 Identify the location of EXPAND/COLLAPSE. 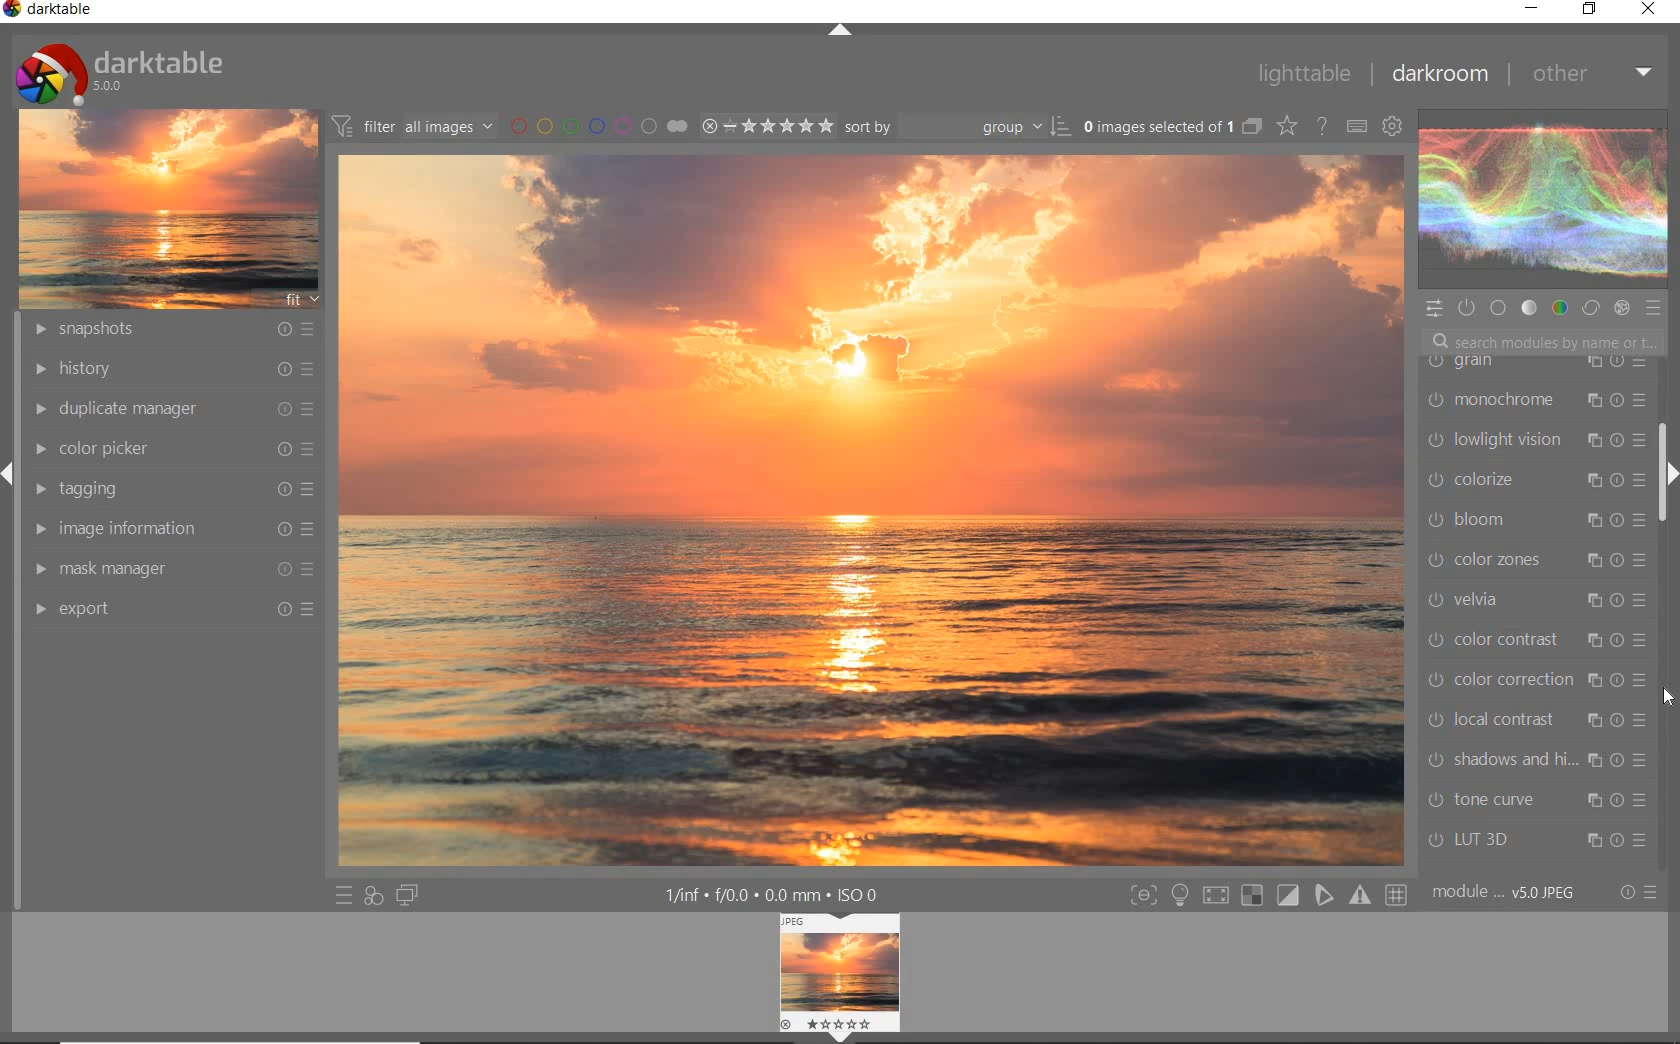
(840, 31).